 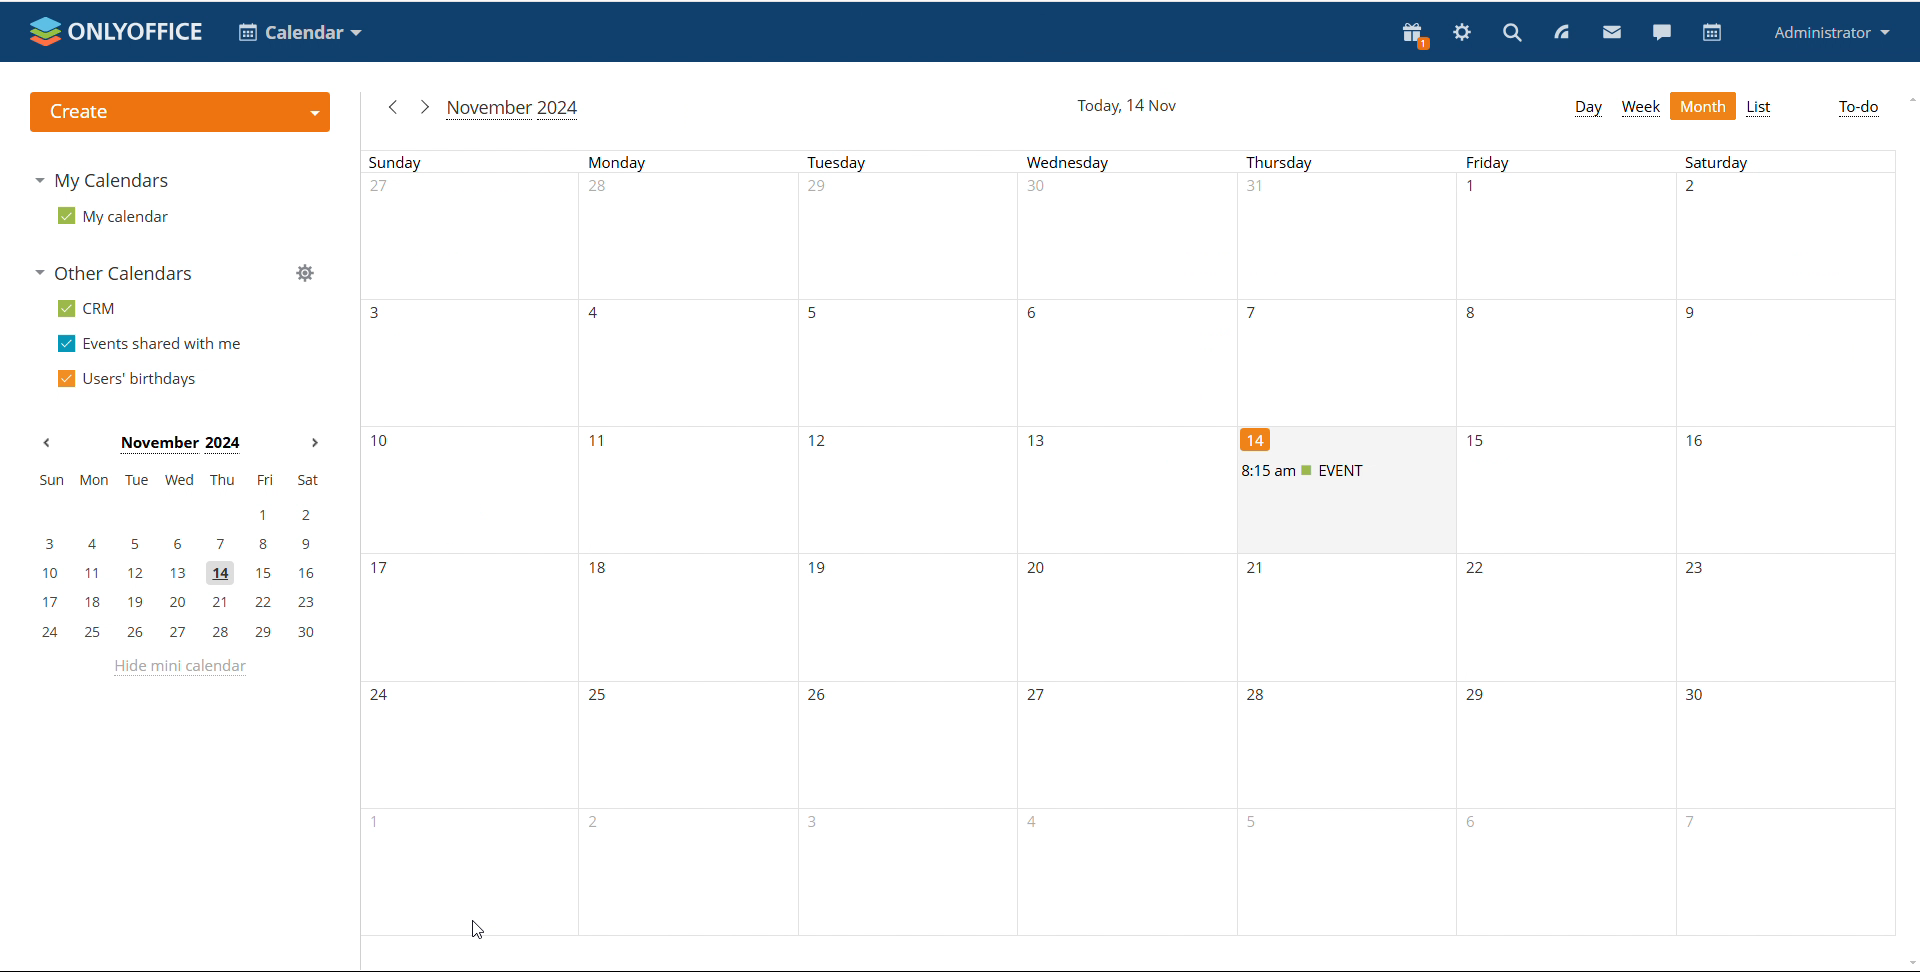 I want to click on cursor, so click(x=474, y=931).